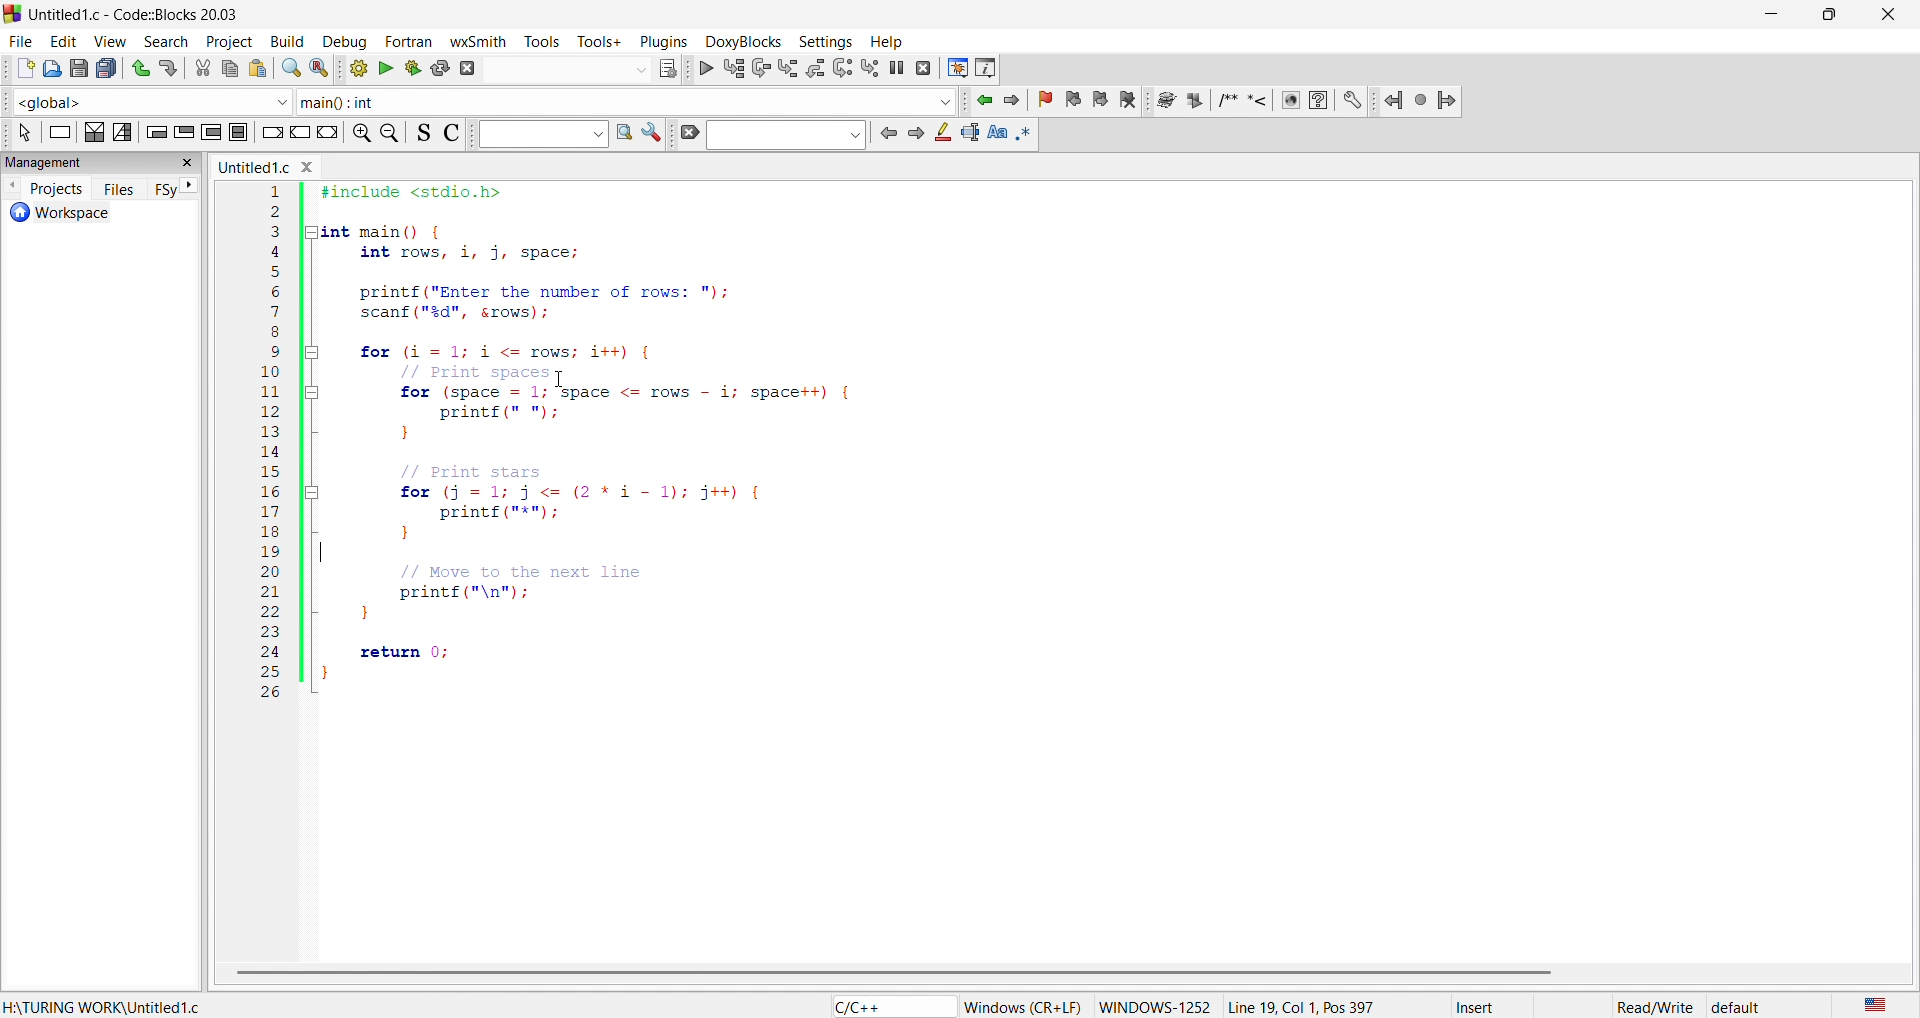 This screenshot has width=1920, height=1018. I want to click on next , so click(914, 132).